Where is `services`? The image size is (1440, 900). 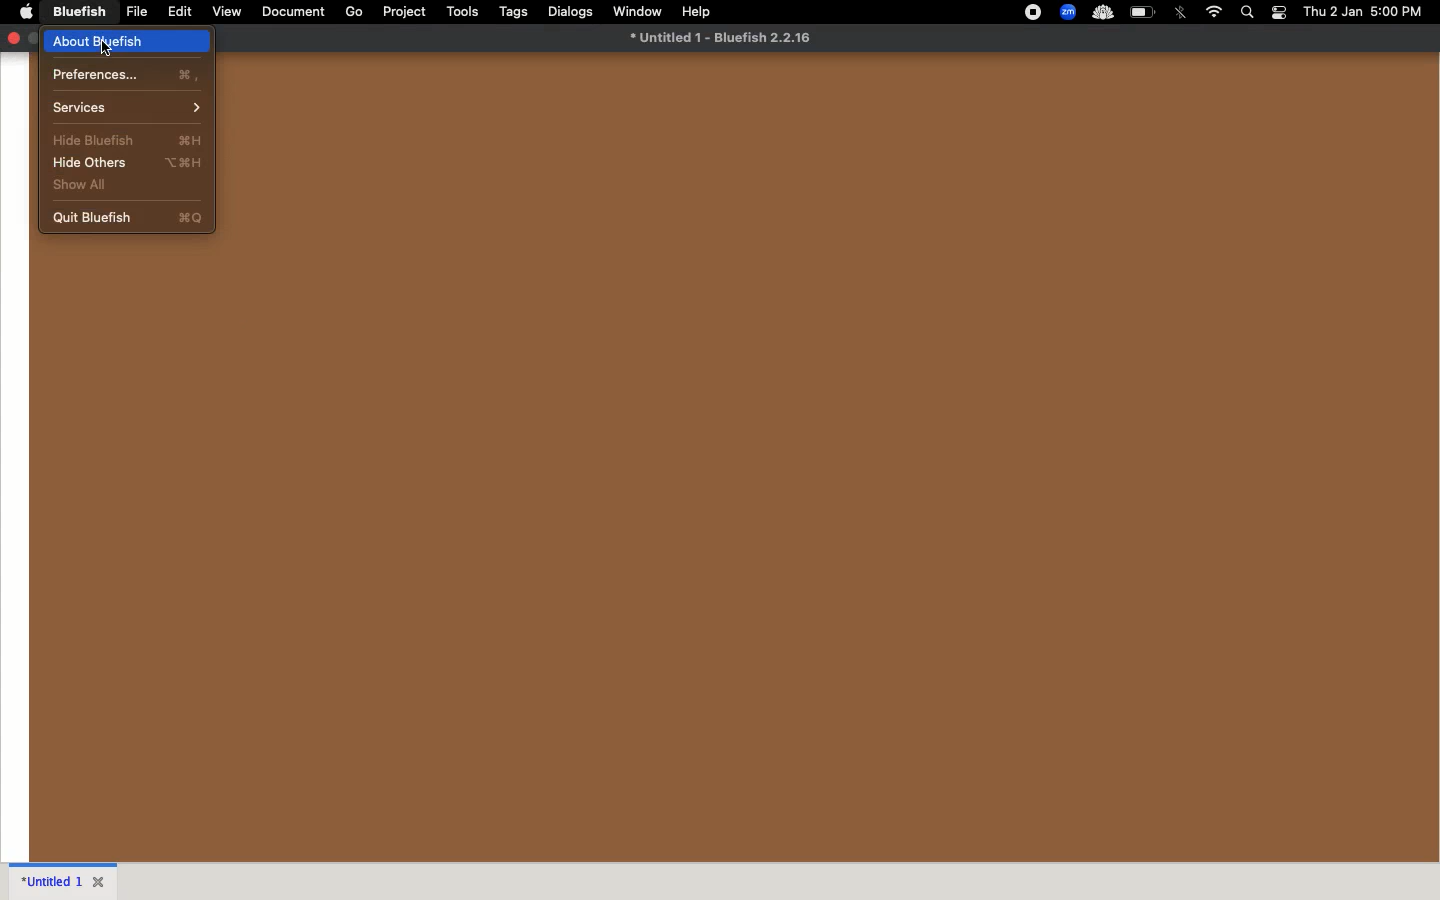 services is located at coordinates (127, 109).